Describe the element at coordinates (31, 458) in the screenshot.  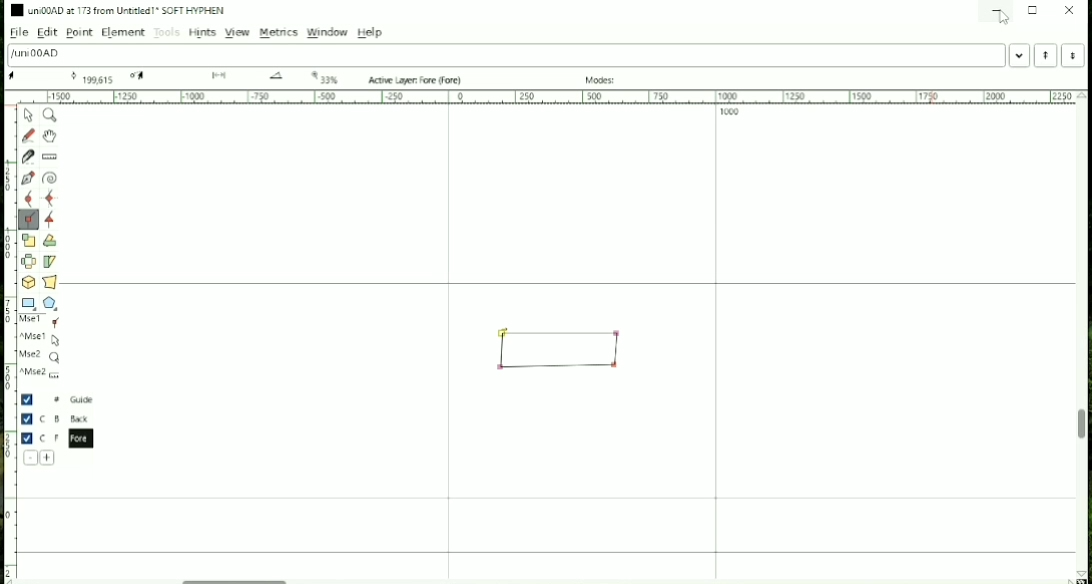
I see `Delete the current layer` at that location.